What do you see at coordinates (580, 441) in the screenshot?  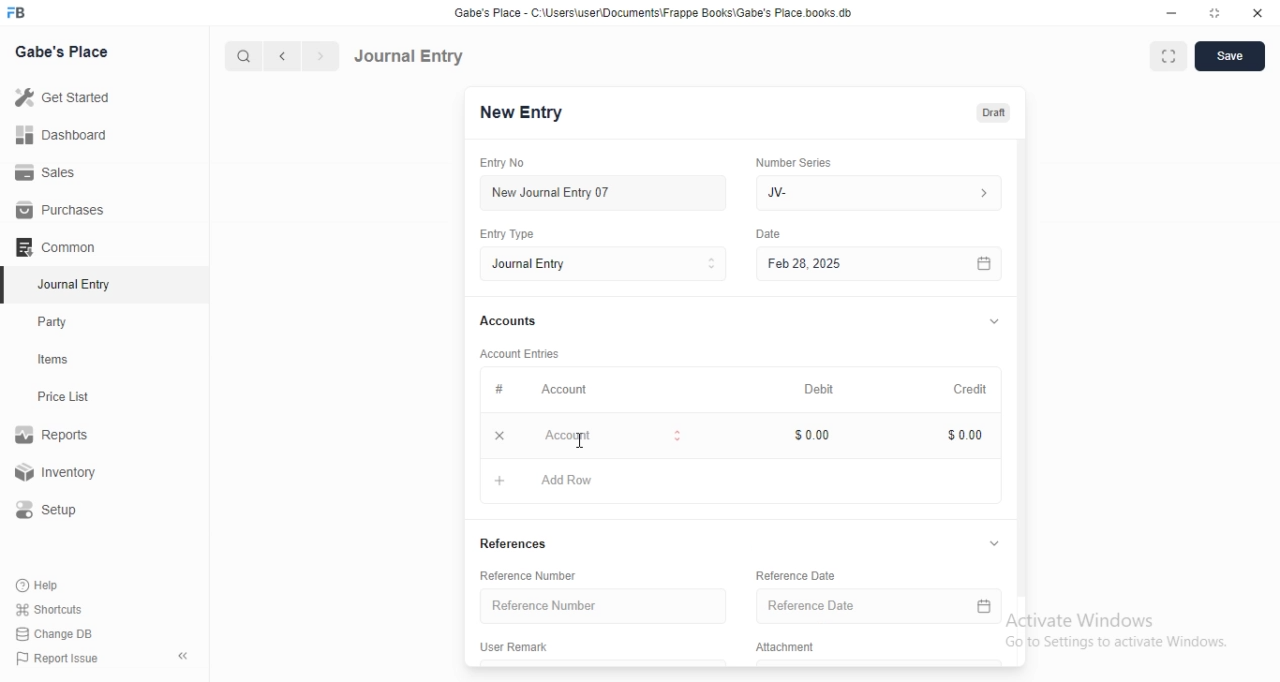 I see `cursor` at bounding box center [580, 441].